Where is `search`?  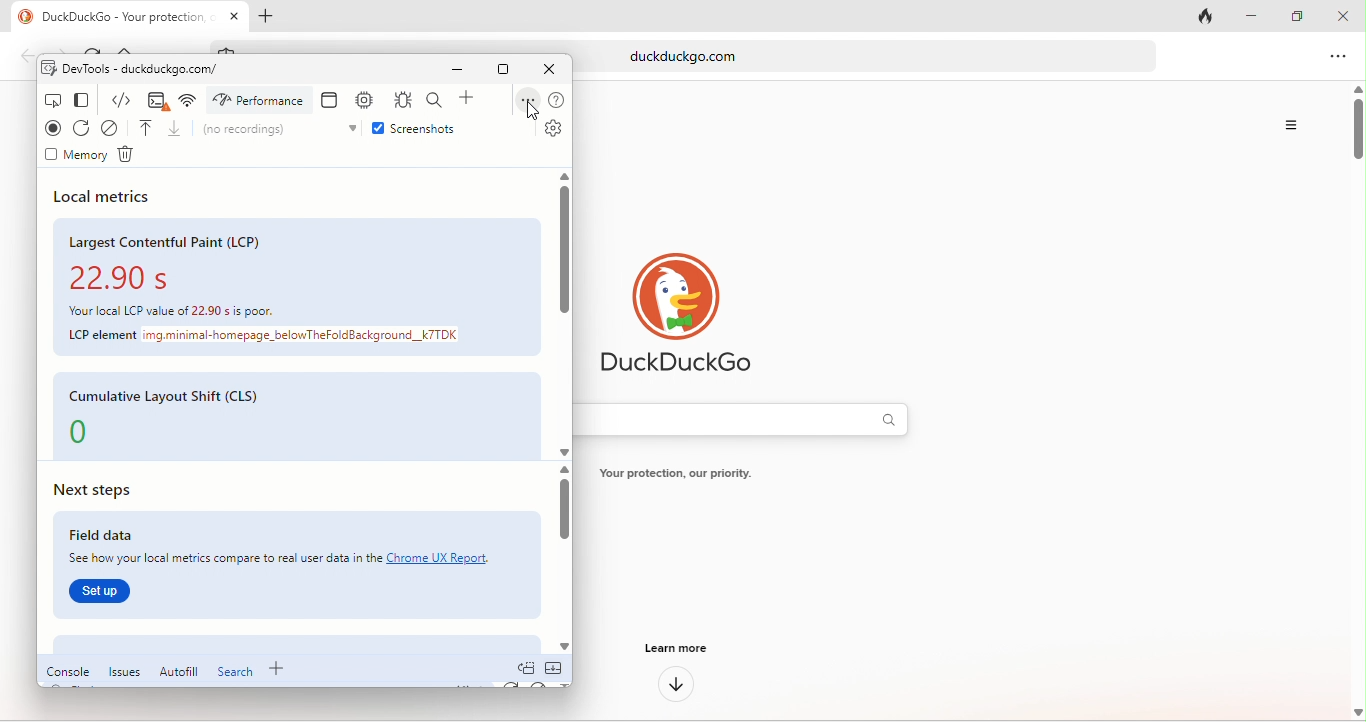 search is located at coordinates (437, 99).